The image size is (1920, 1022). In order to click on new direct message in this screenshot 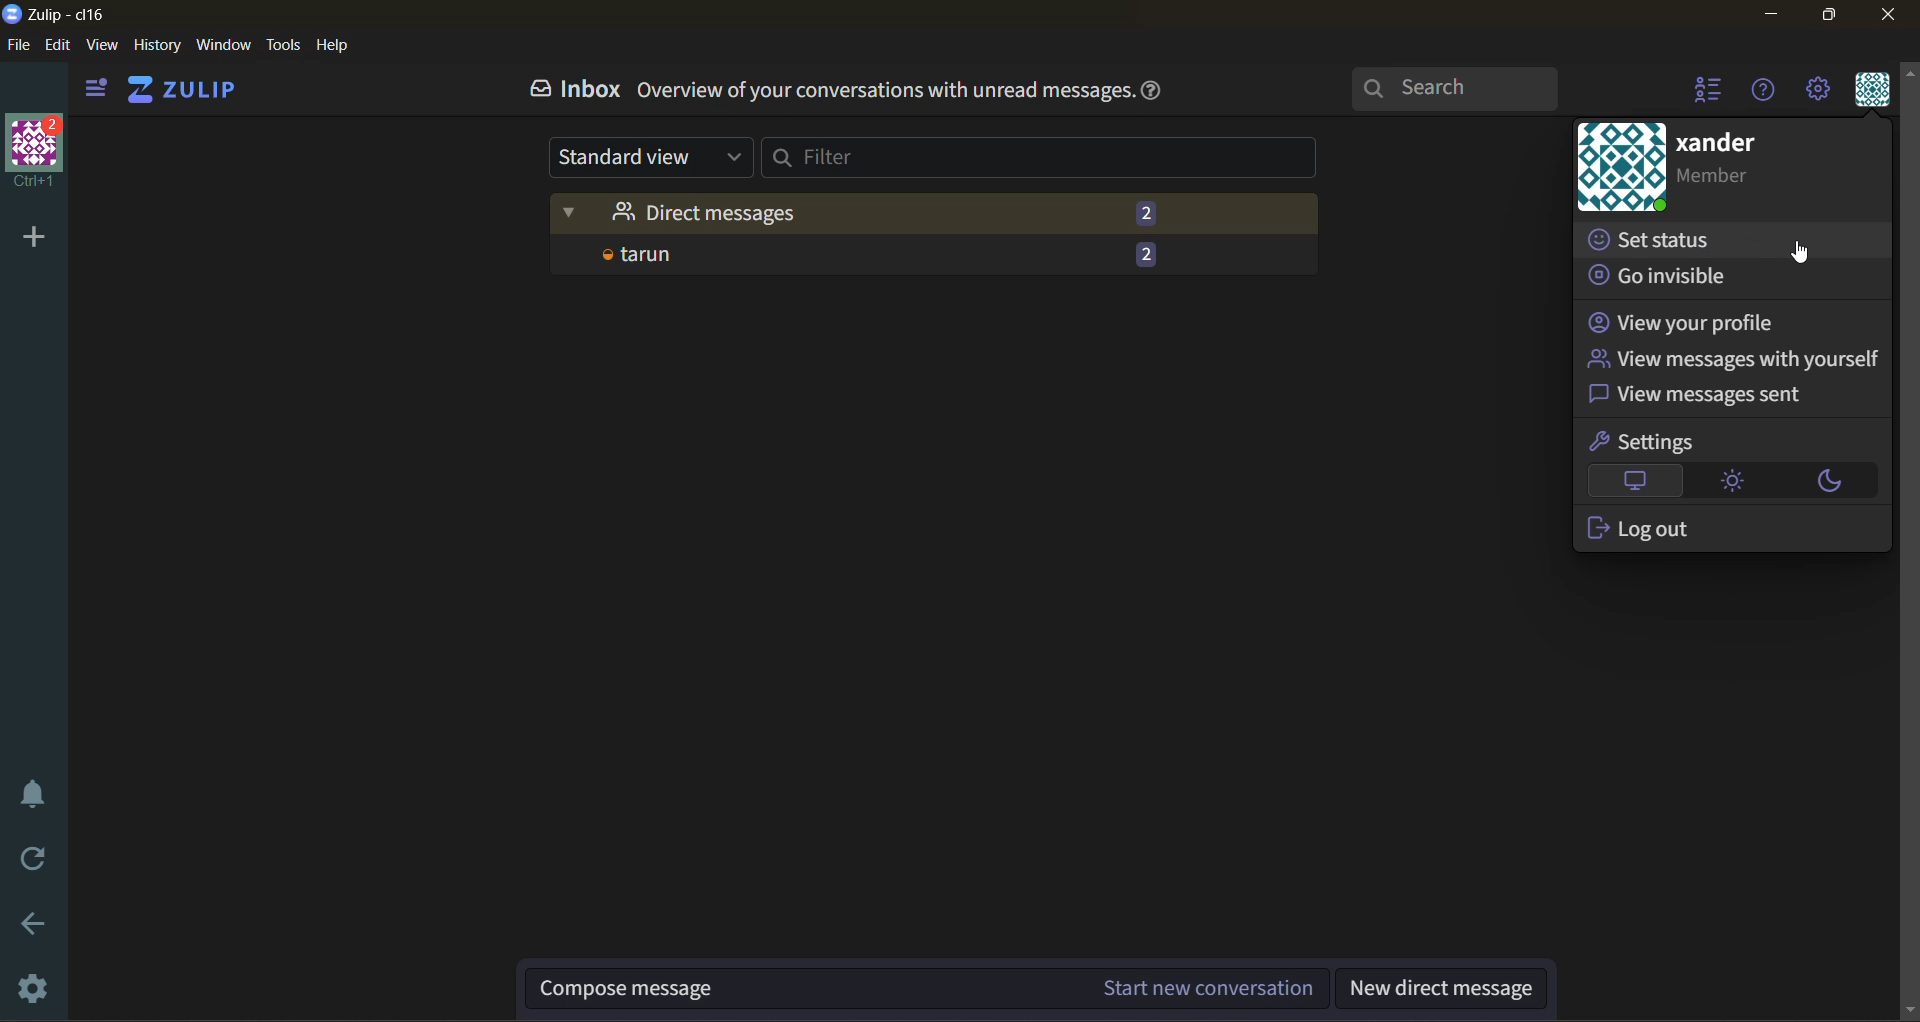, I will do `click(1443, 986)`.